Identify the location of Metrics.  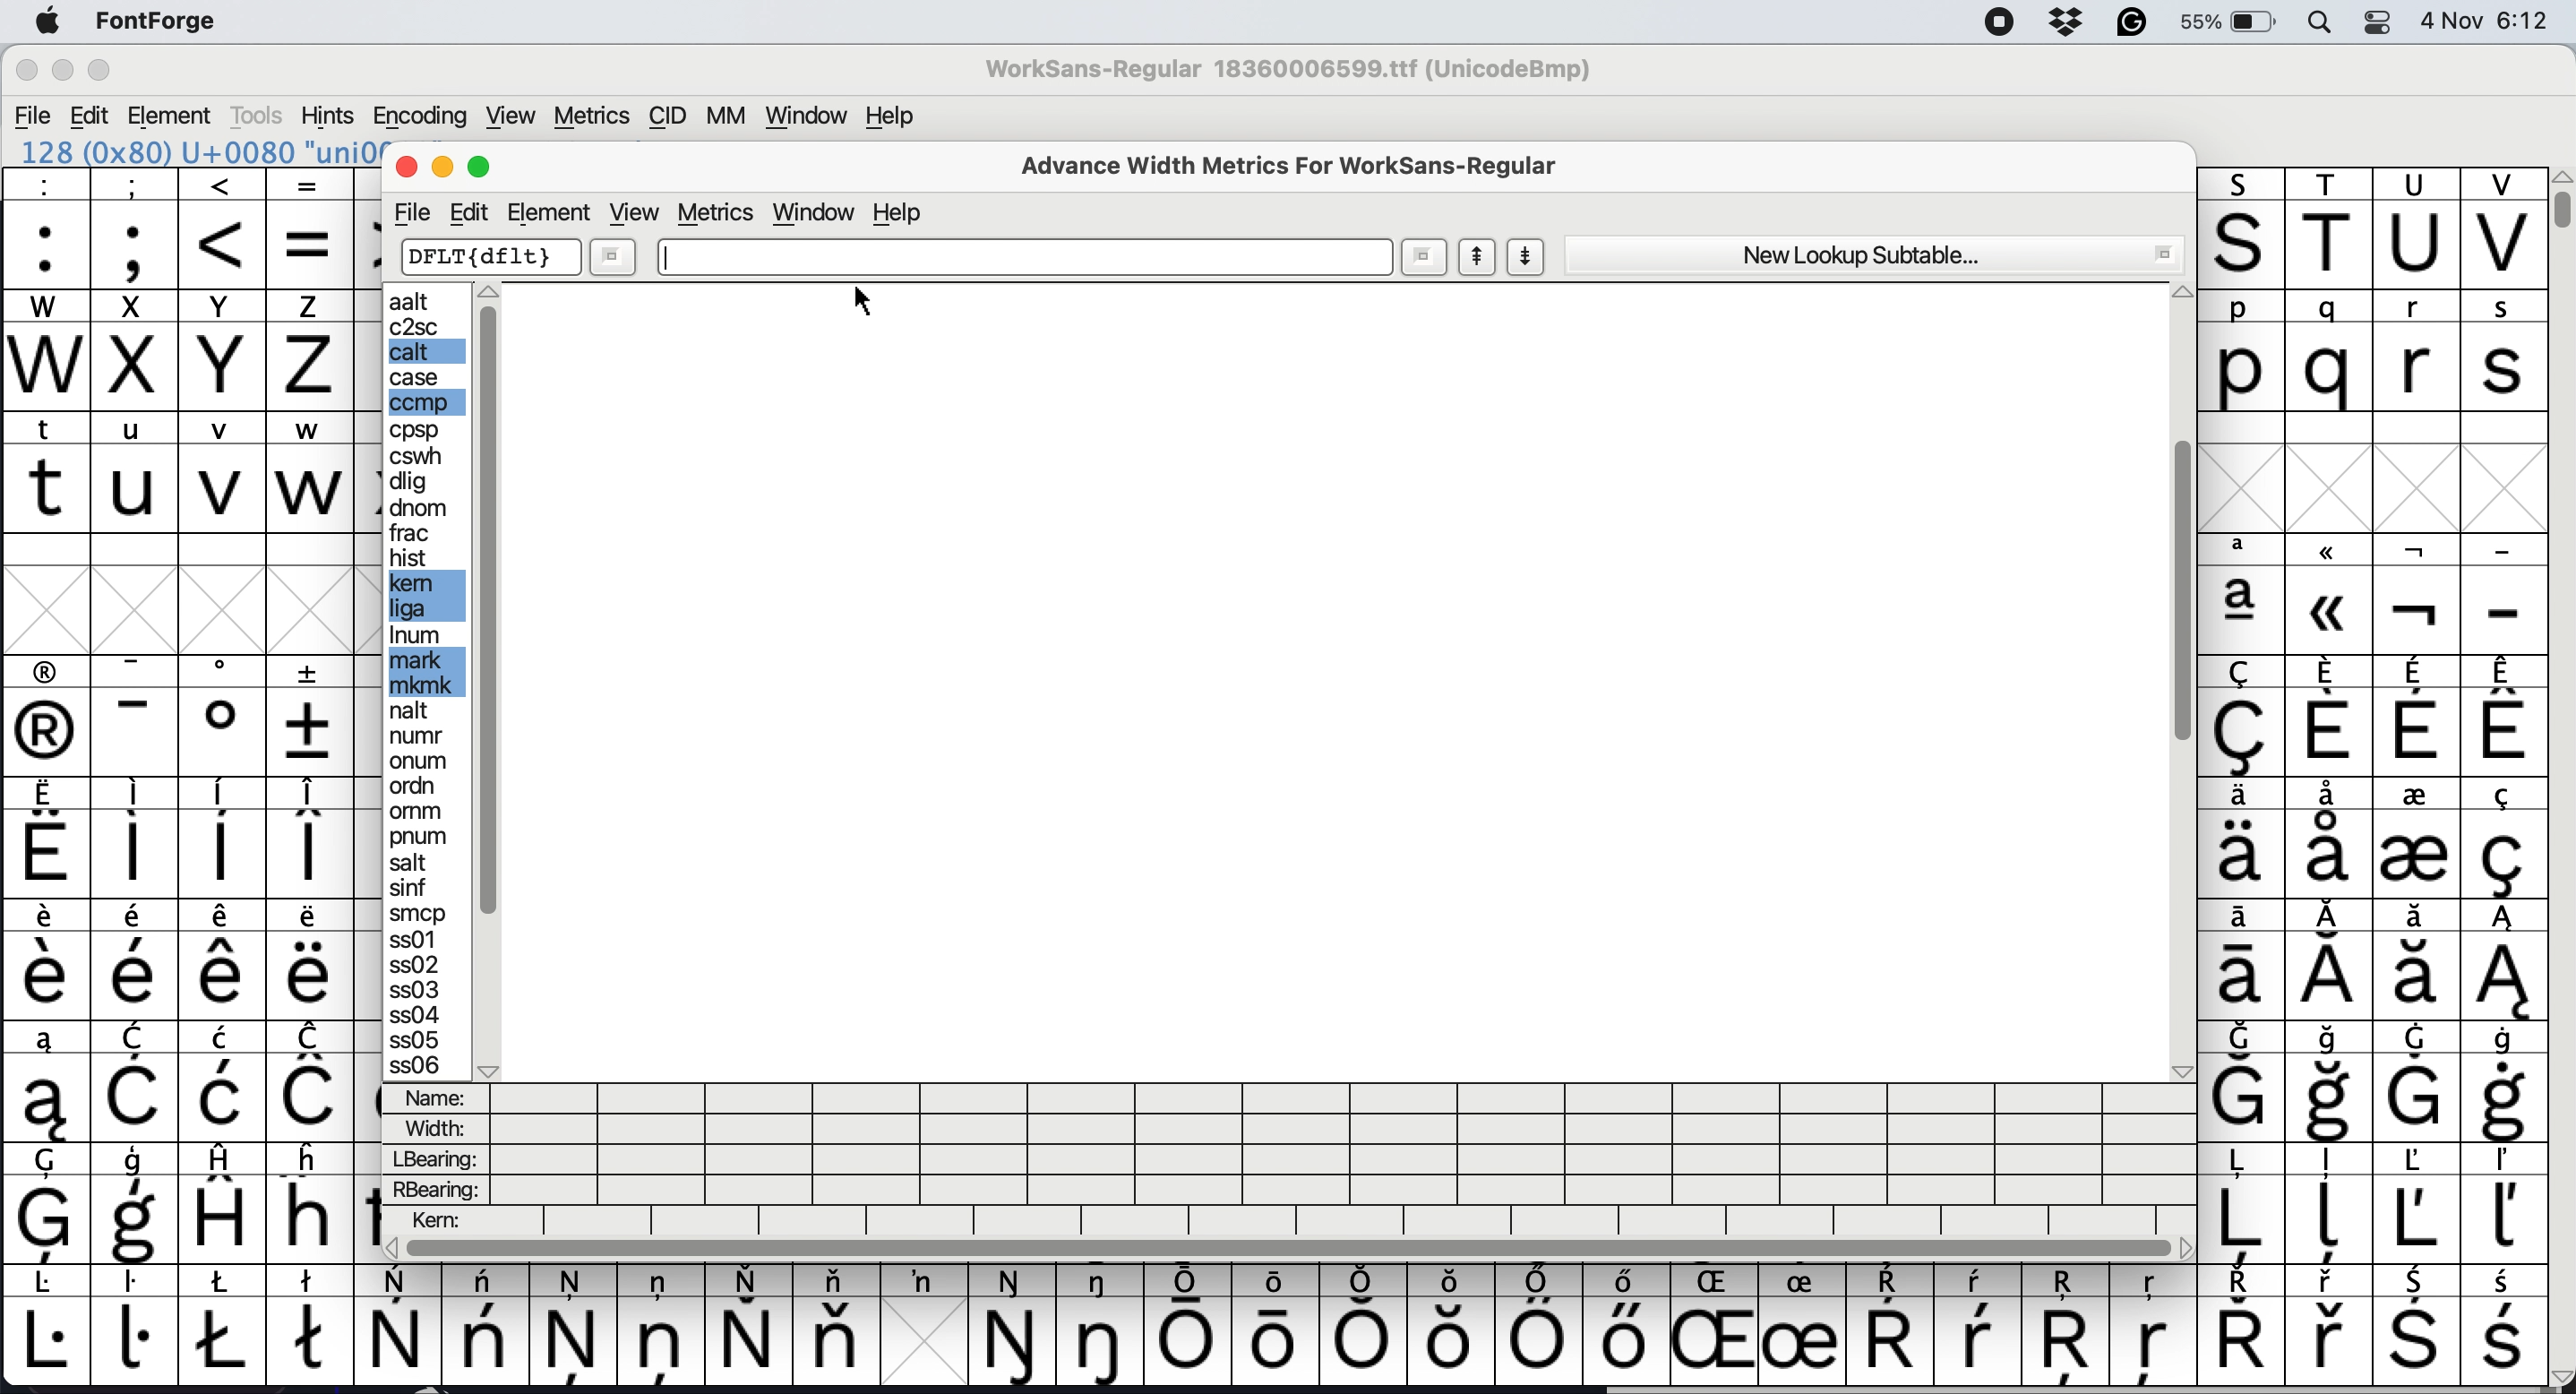
(594, 114).